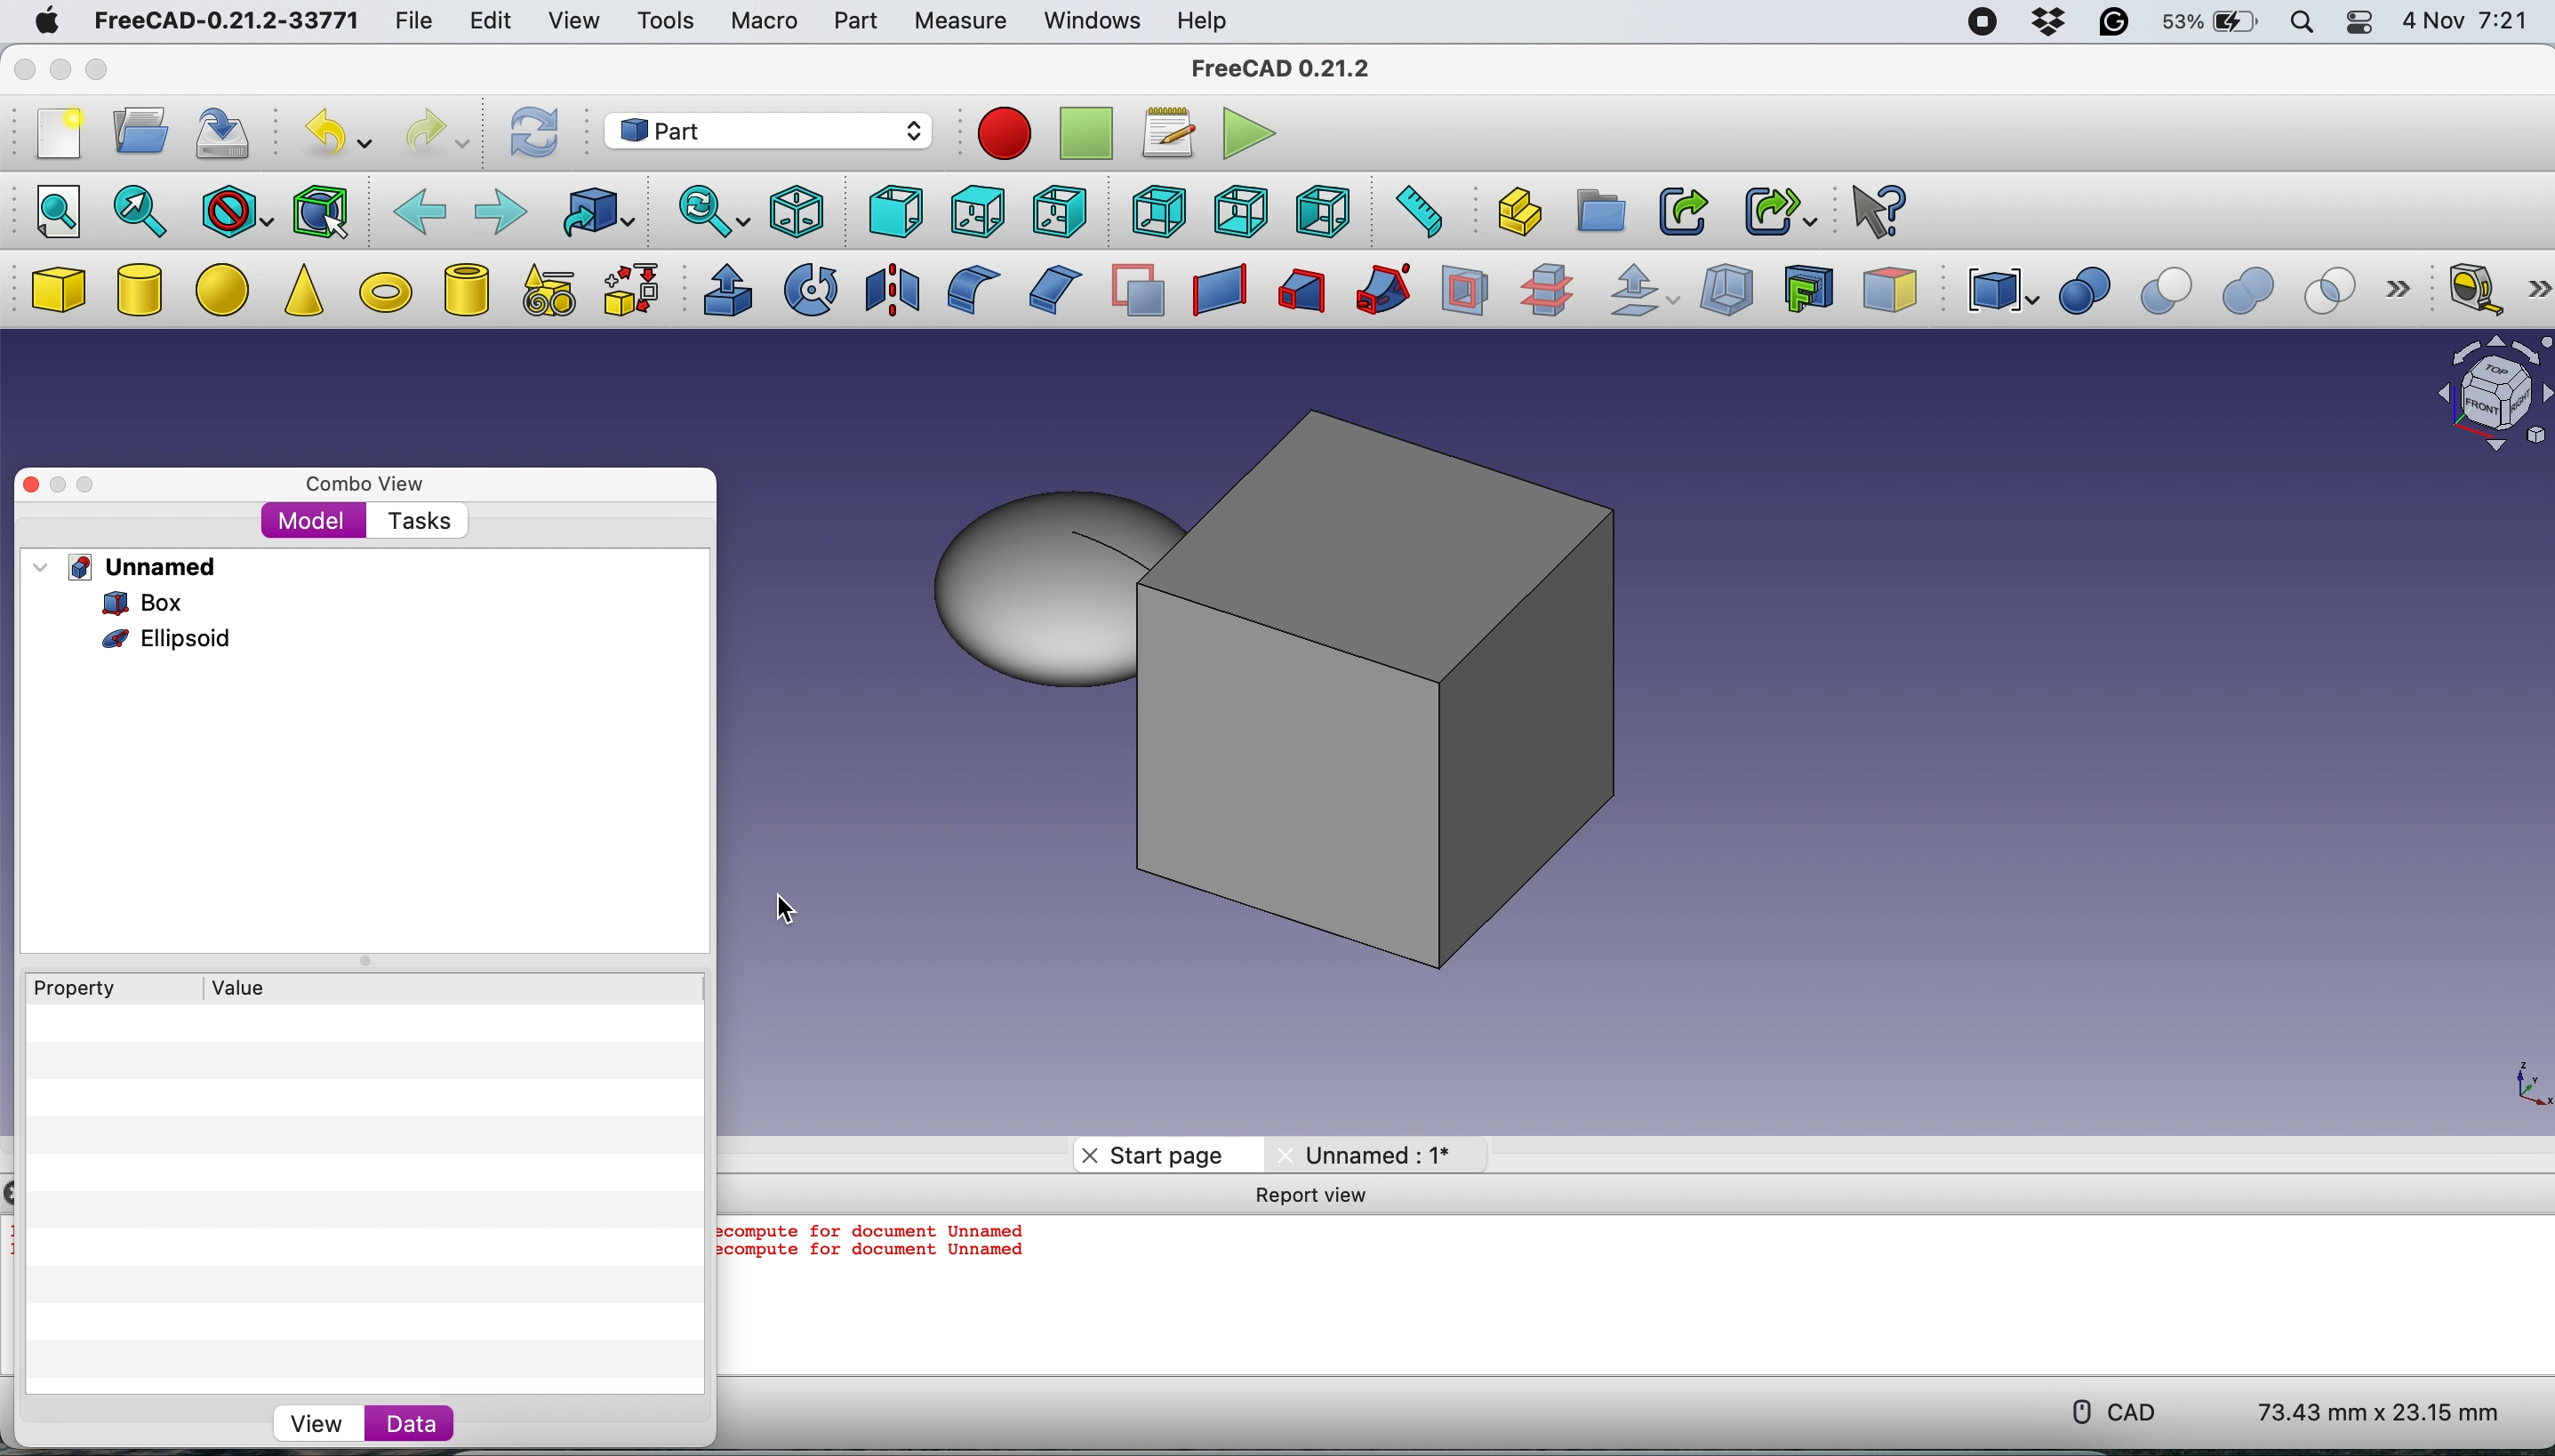 The image size is (2555, 1456). Describe the element at coordinates (498, 209) in the screenshot. I see `forward` at that location.